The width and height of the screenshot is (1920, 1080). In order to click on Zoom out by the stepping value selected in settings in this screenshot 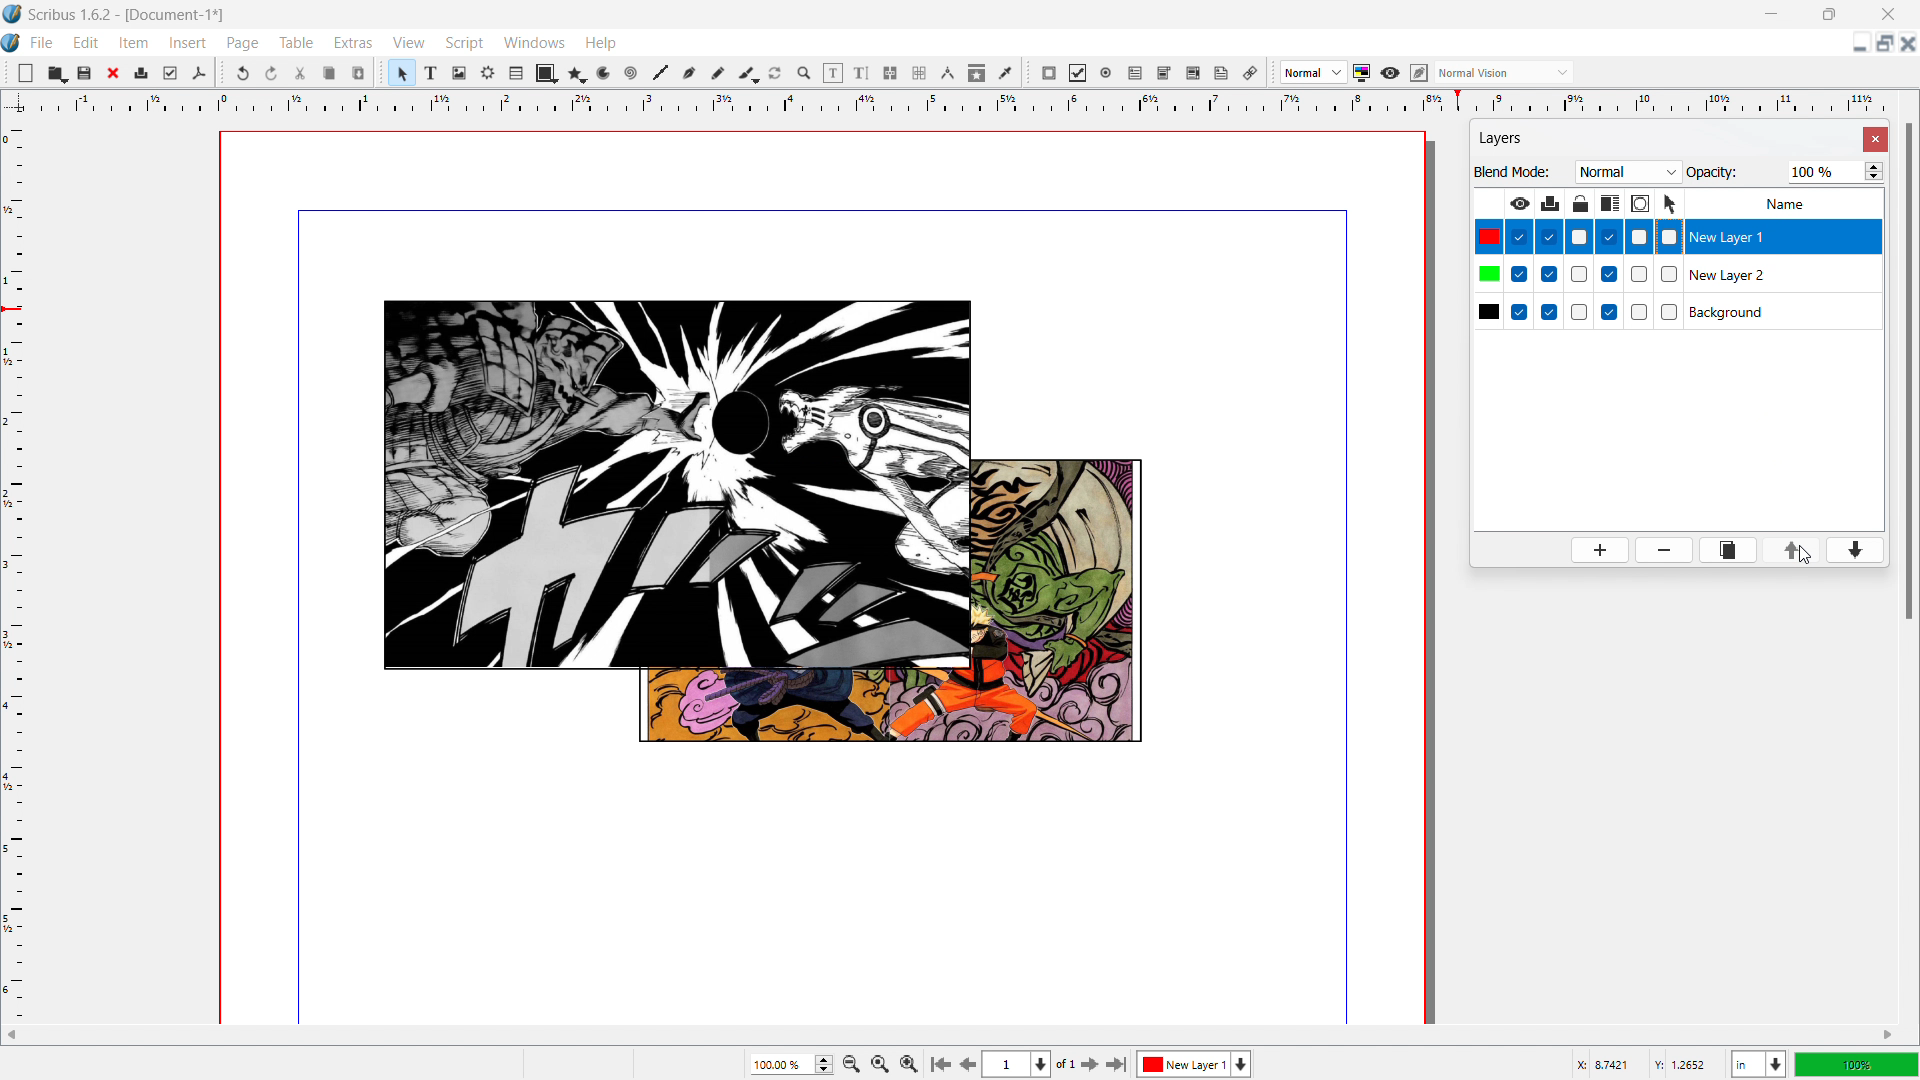, I will do `click(908, 1062)`.